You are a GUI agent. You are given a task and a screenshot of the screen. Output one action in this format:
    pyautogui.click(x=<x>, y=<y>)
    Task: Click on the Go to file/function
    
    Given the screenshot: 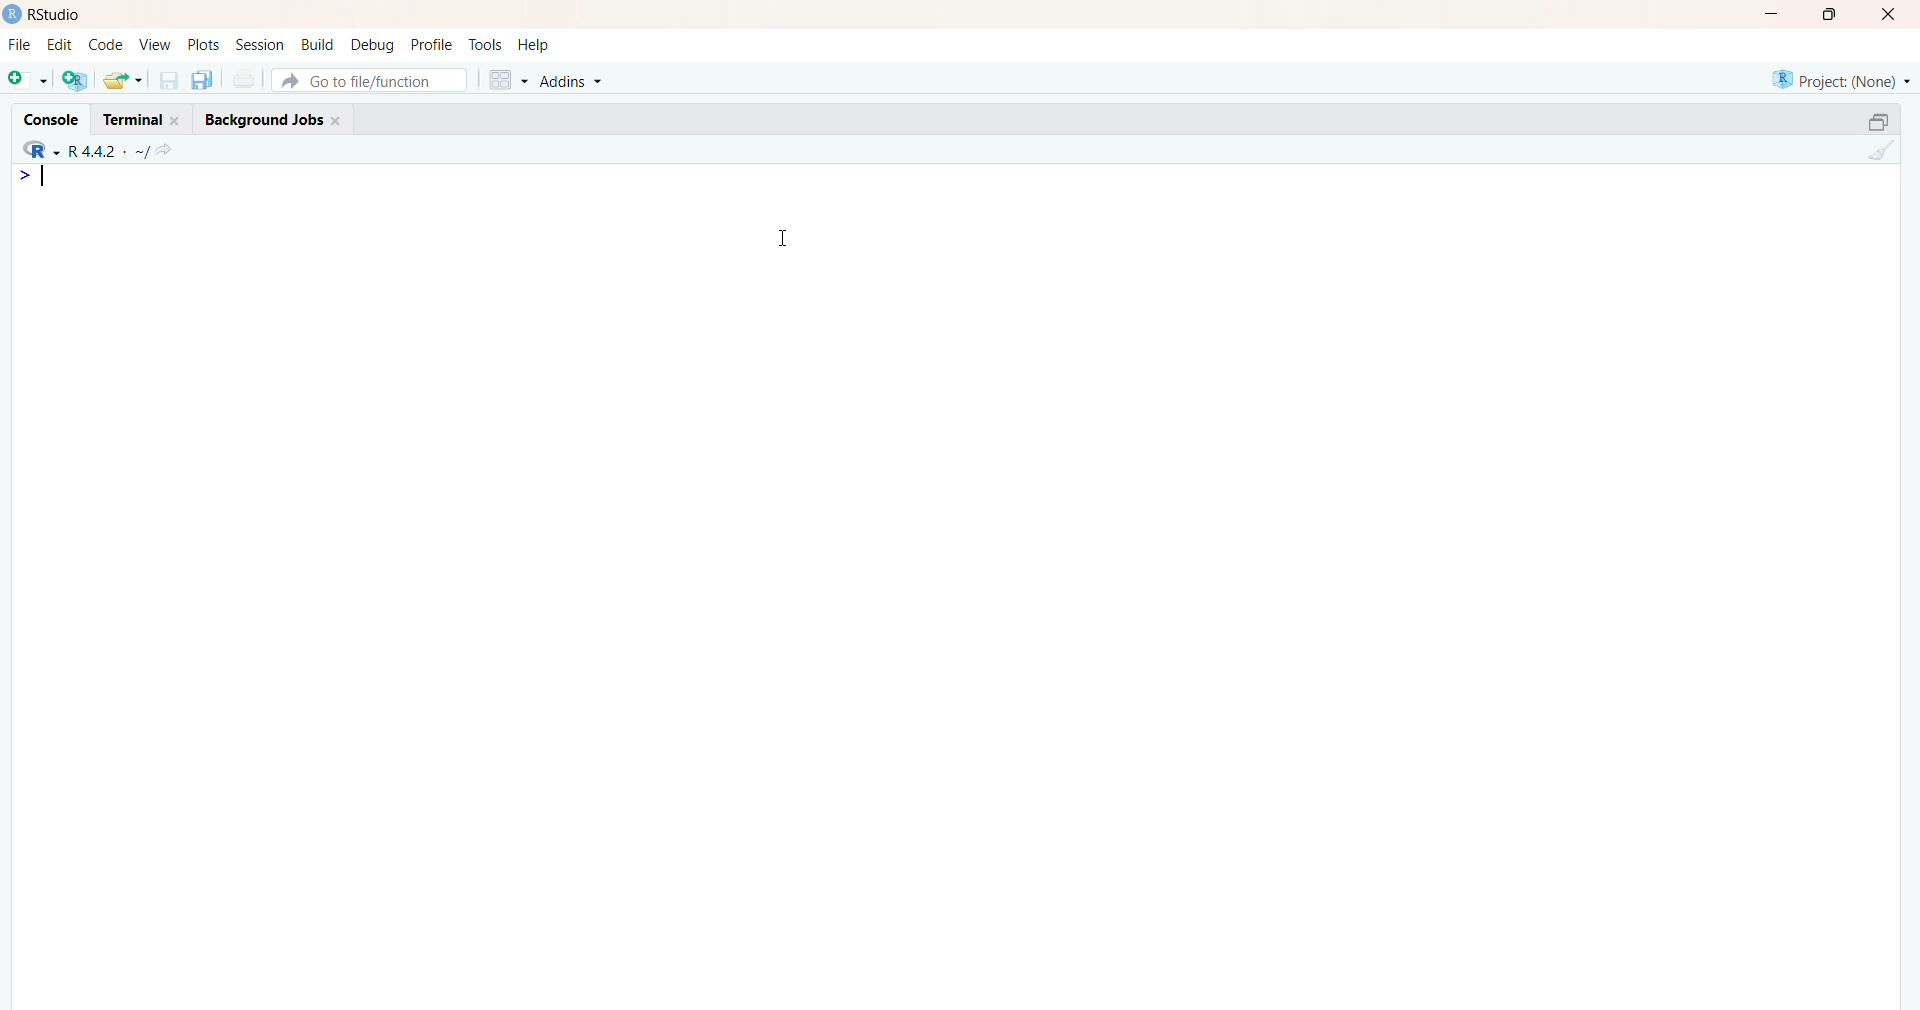 What is the action you would take?
    pyautogui.click(x=374, y=80)
    